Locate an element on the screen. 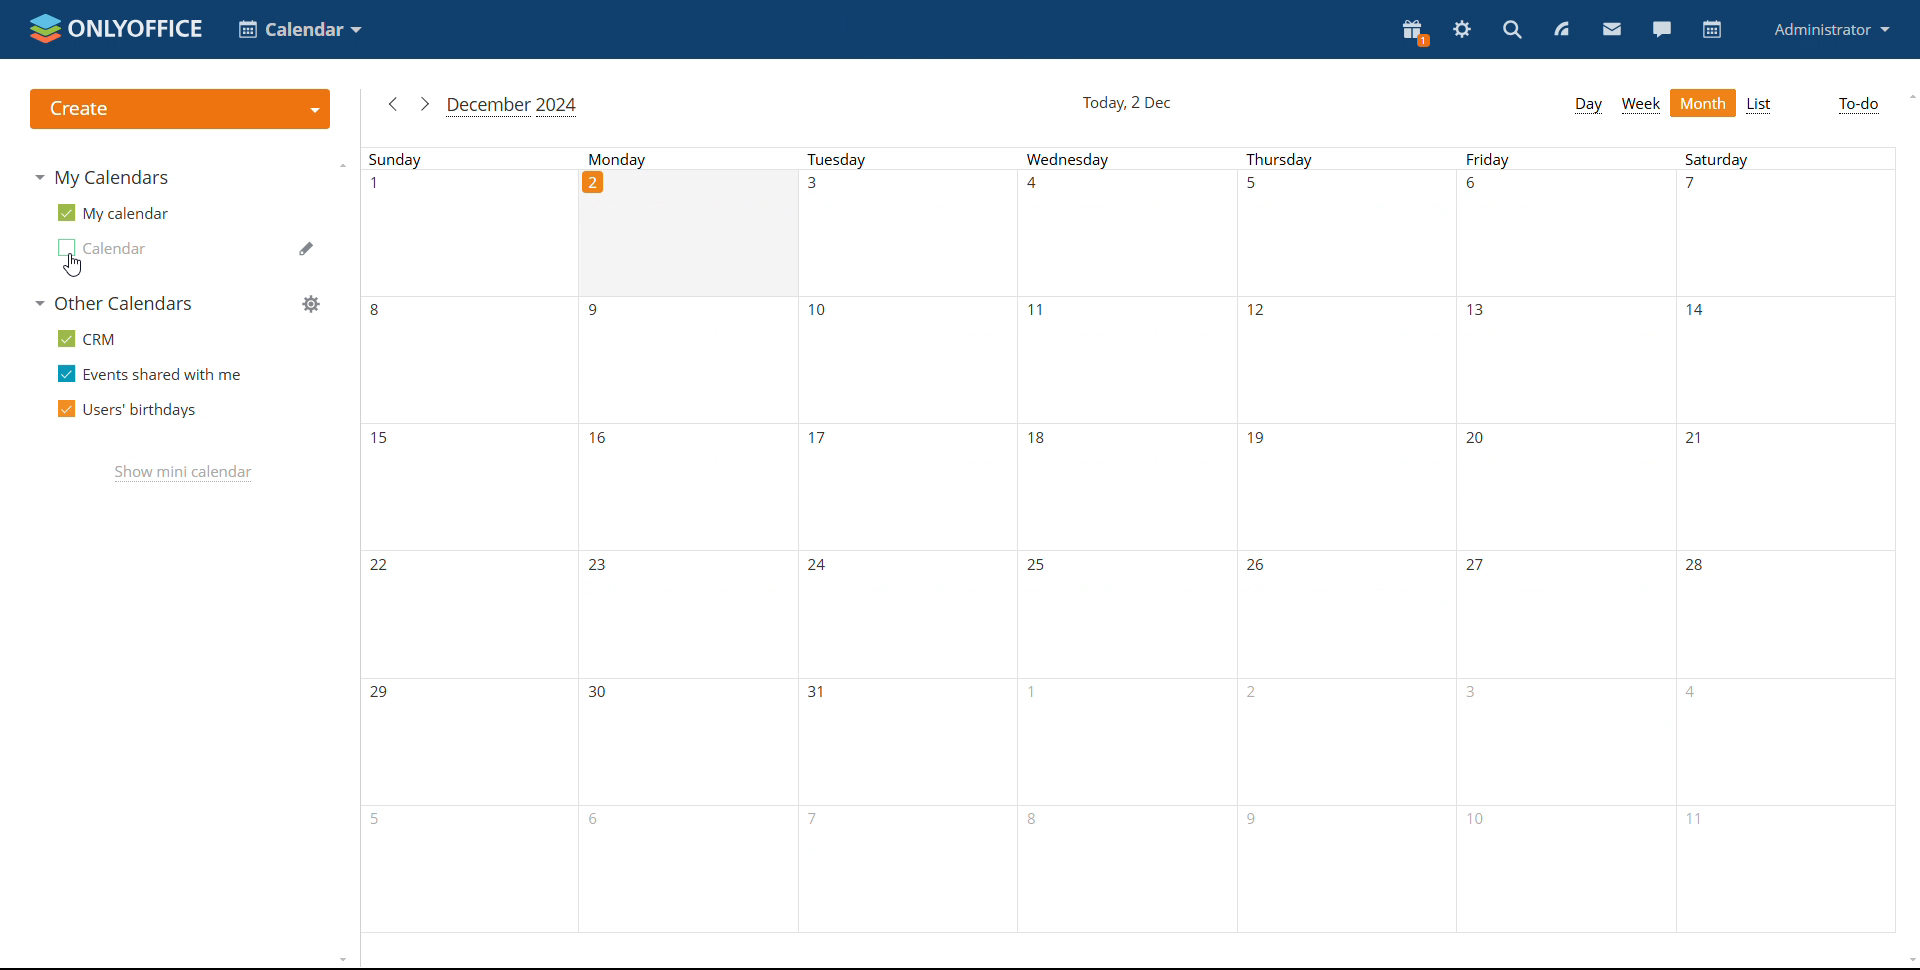  11 is located at coordinates (1125, 359).